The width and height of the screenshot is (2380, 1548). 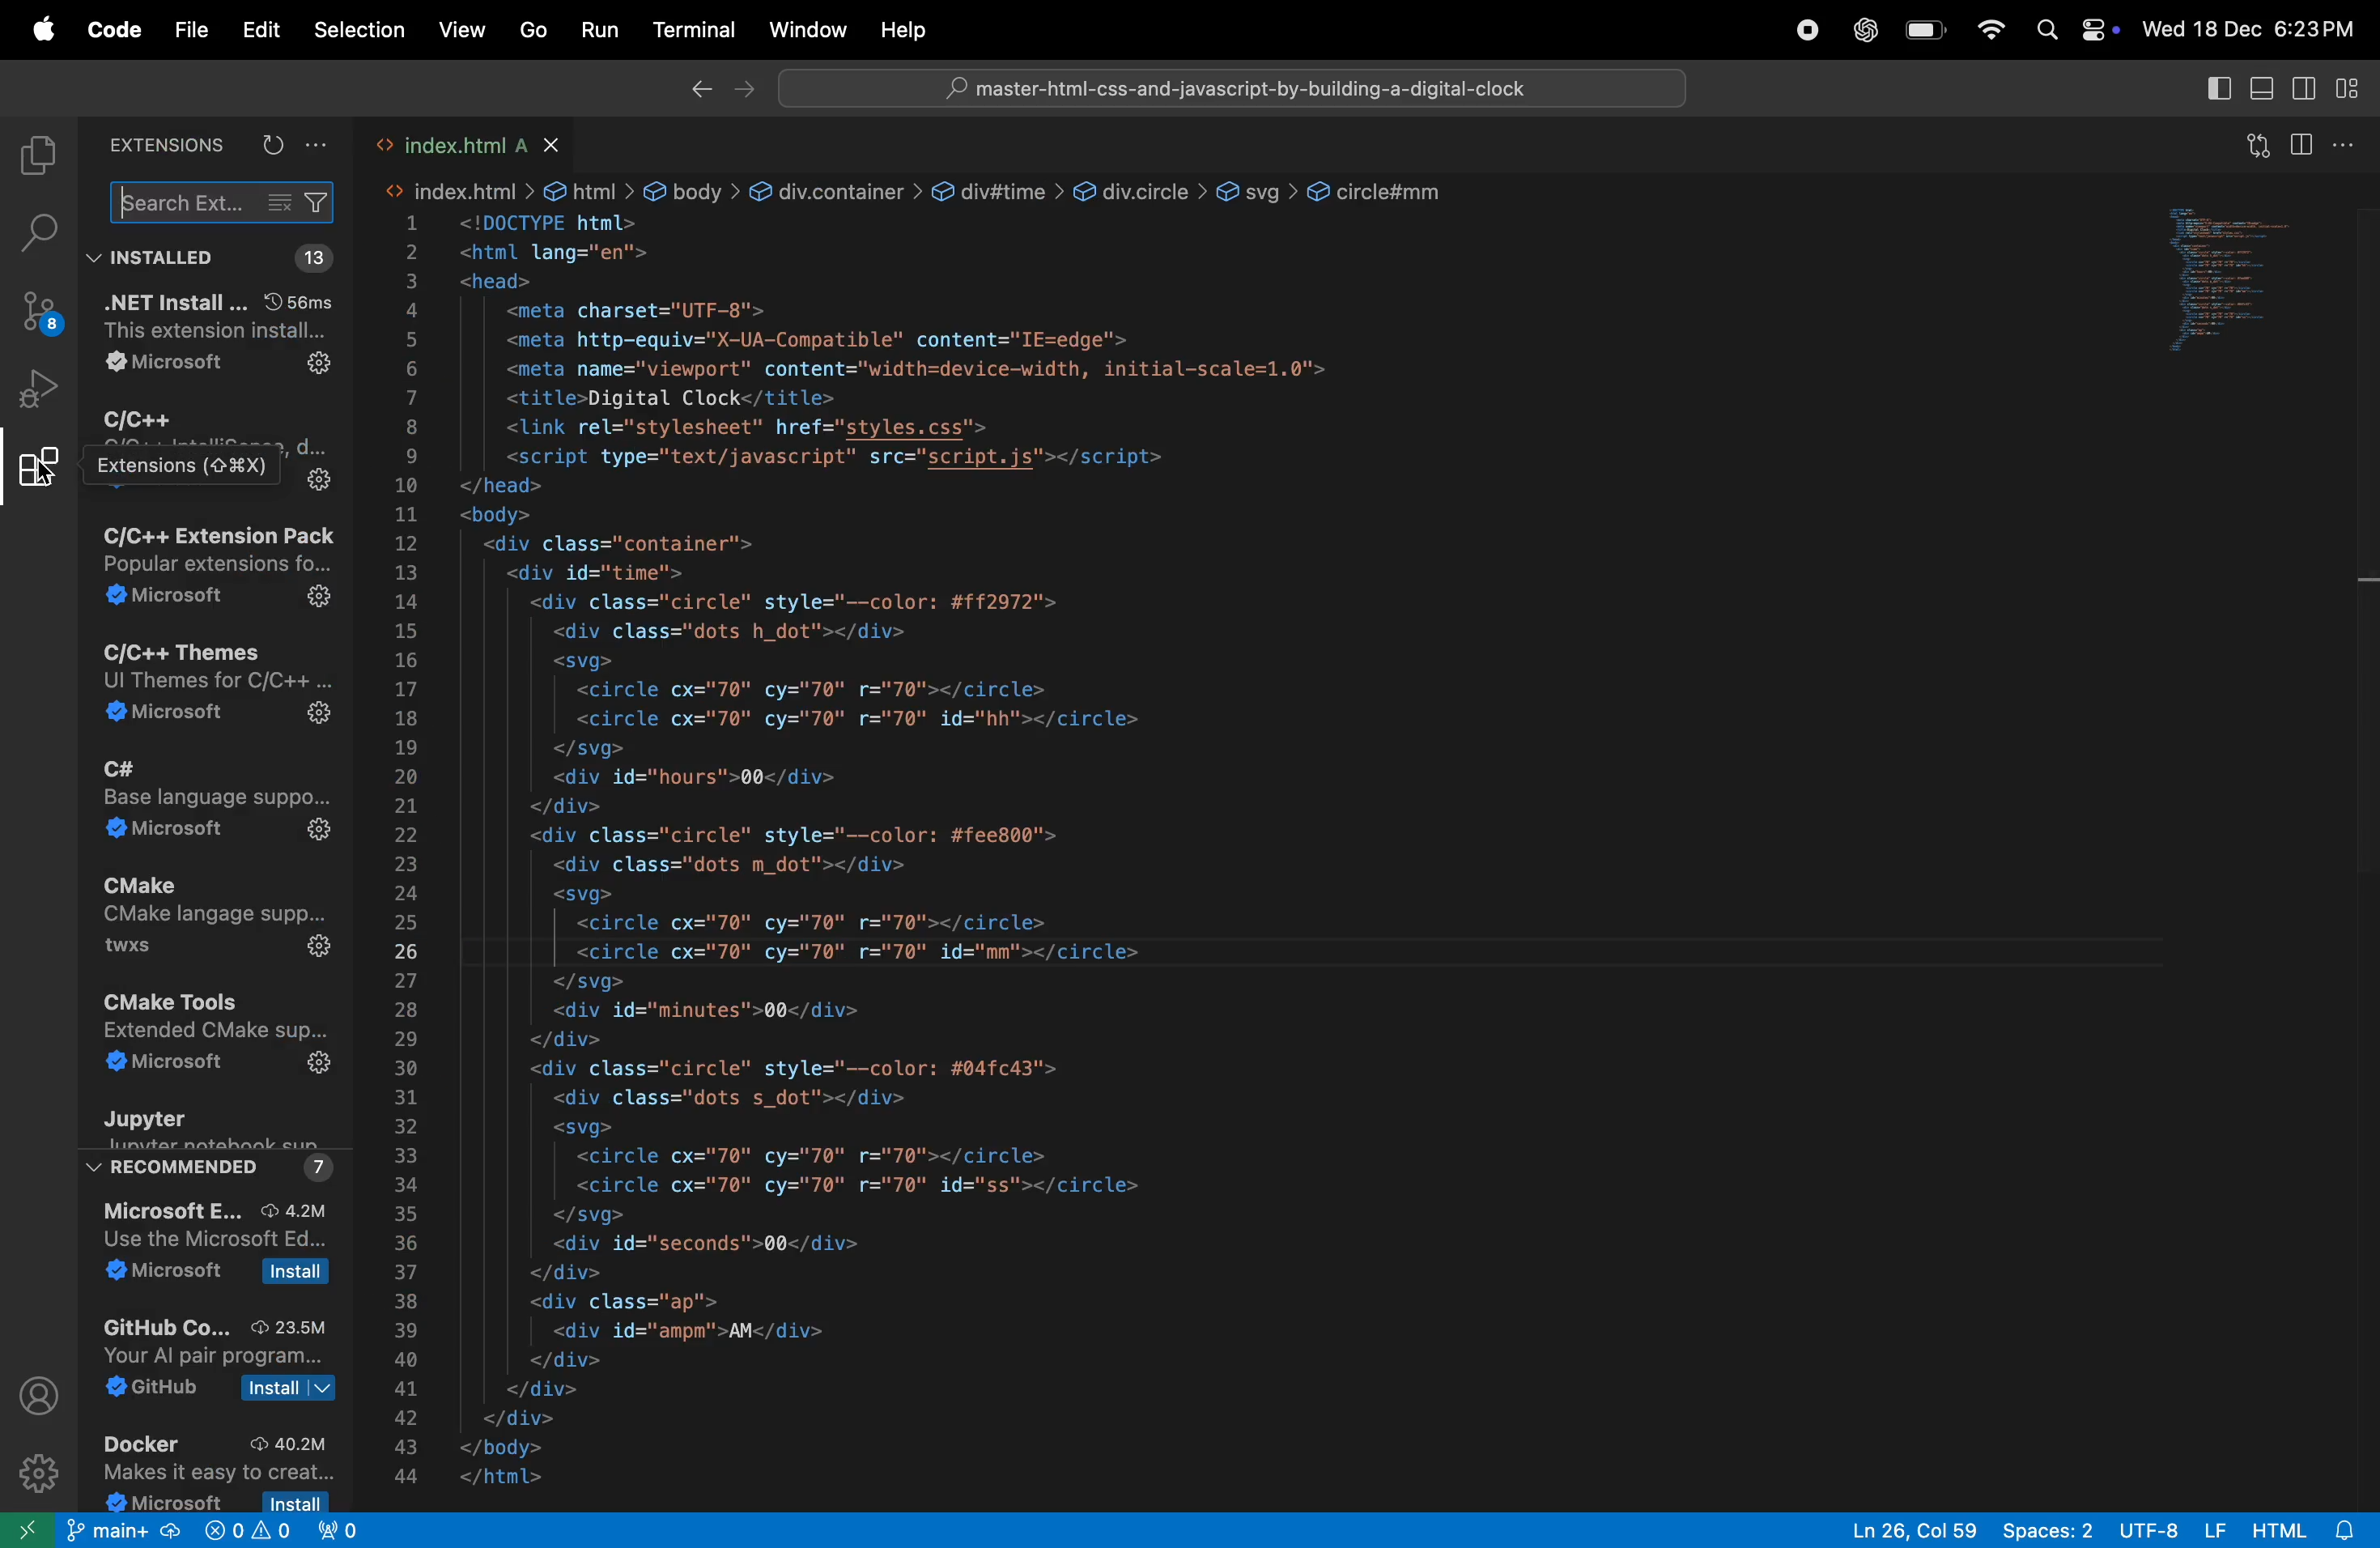 I want to click on code window, so click(x=2255, y=275).